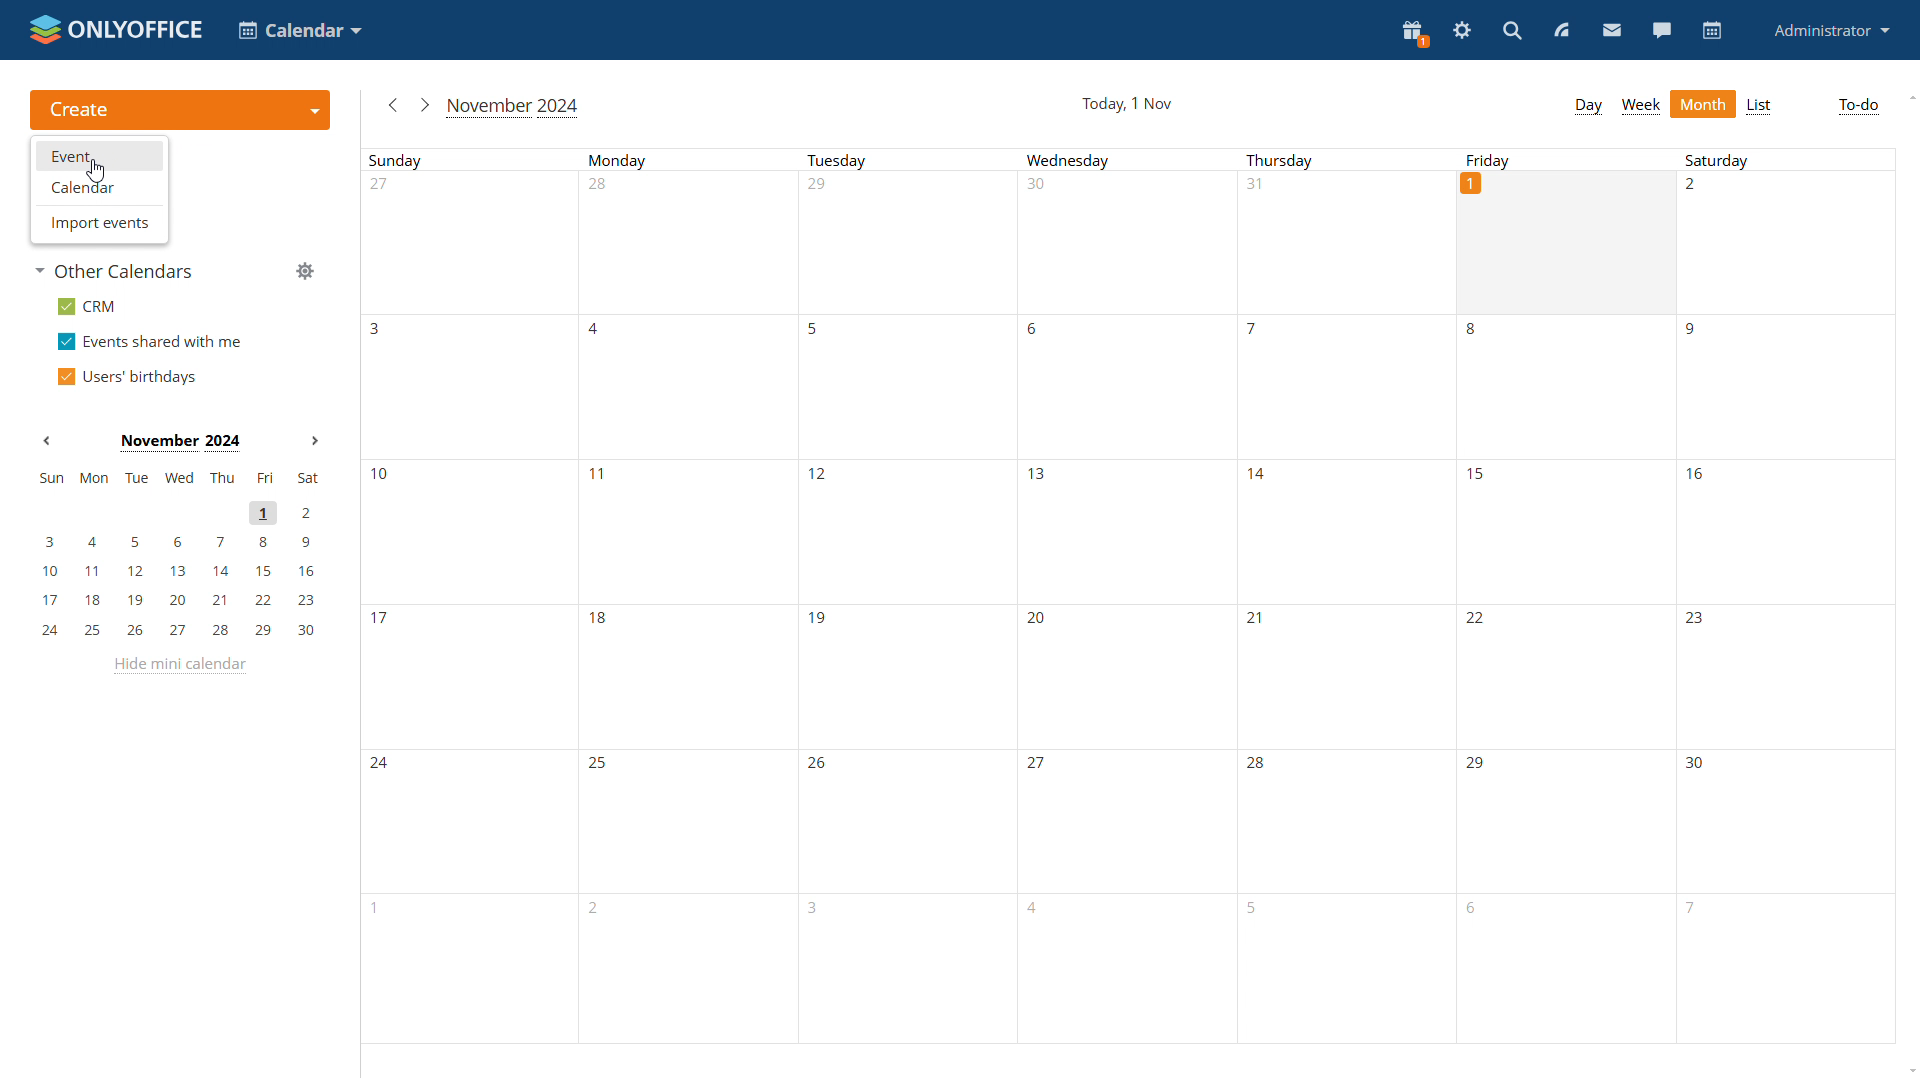 This screenshot has width=1920, height=1080. Describe the element at coordinates (515, 107) in the screenshot. I see `current month ` at that location.